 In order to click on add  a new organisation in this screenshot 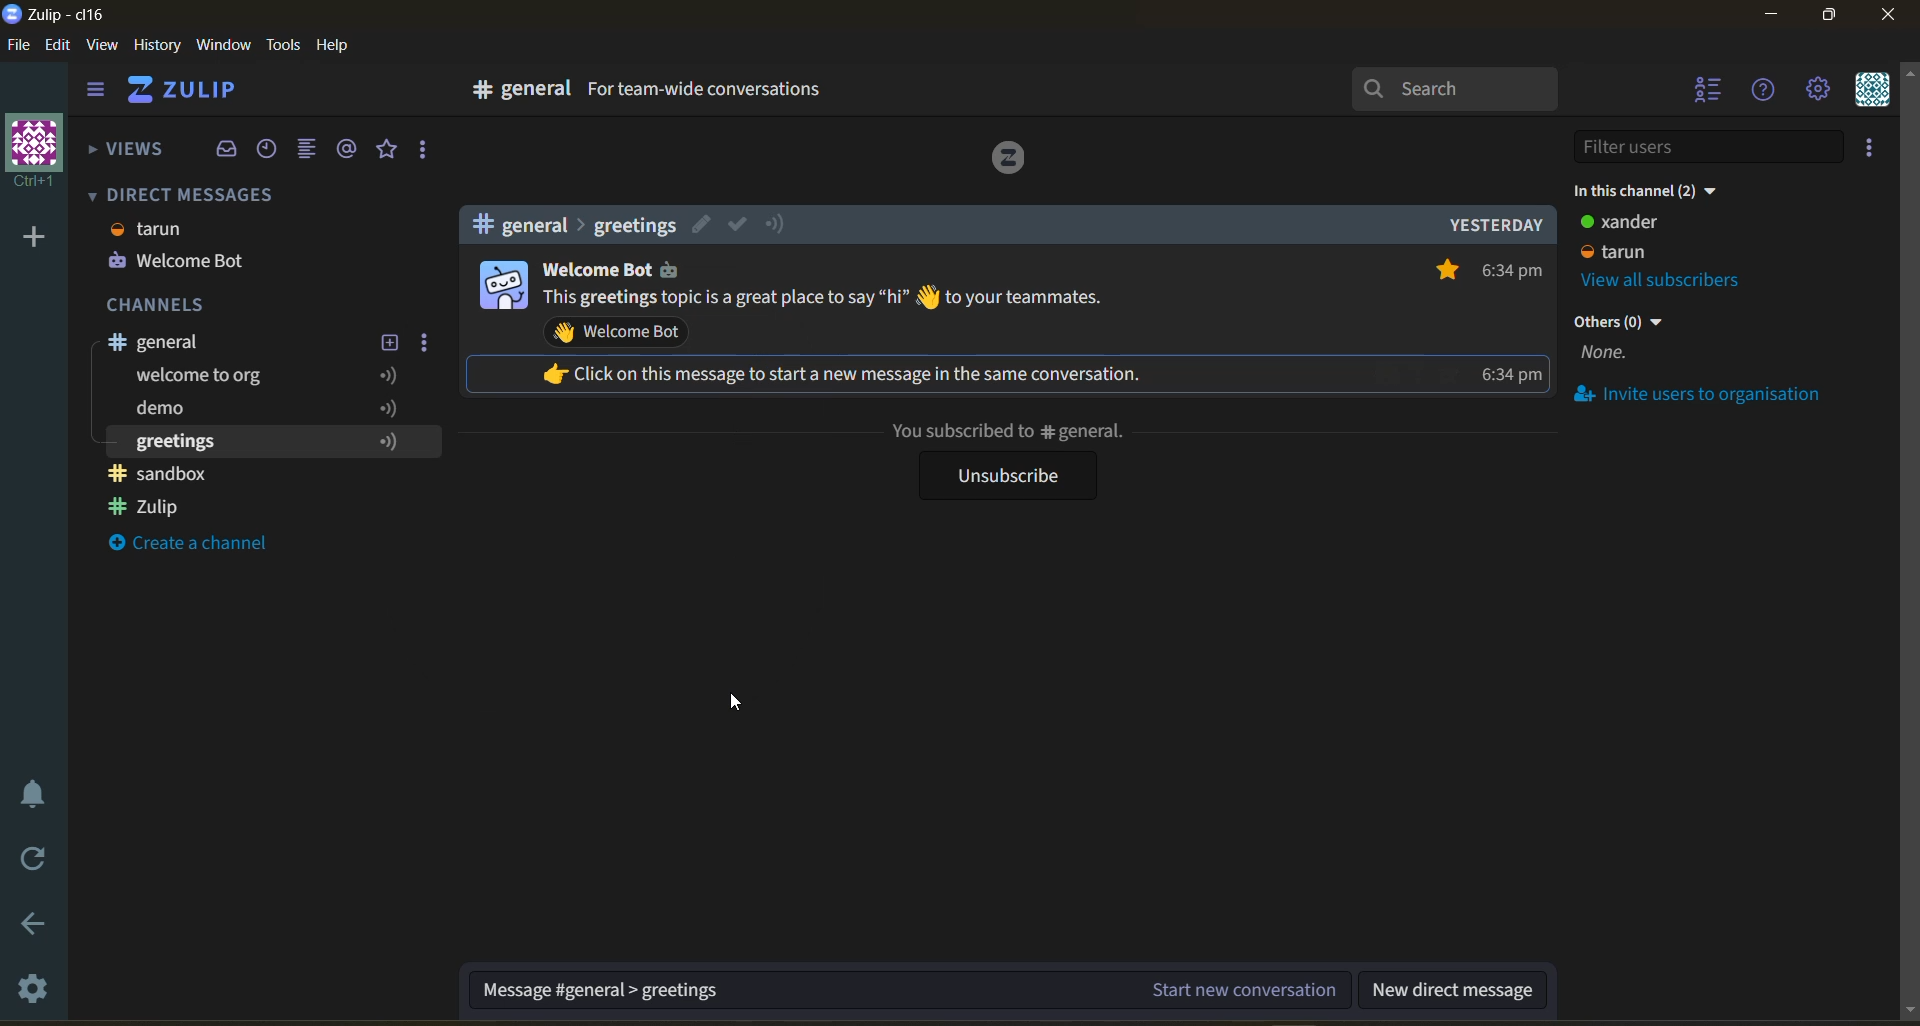, I will do `click(35, 243)`.